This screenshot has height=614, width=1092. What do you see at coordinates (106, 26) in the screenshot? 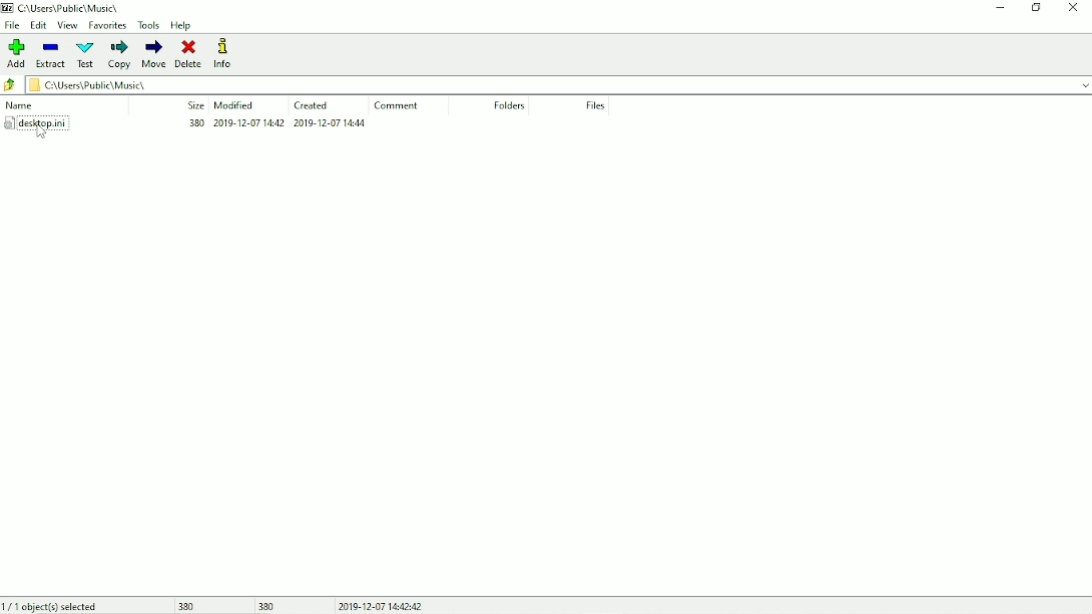
I see `Favorites` at bounding box center [106, 26].